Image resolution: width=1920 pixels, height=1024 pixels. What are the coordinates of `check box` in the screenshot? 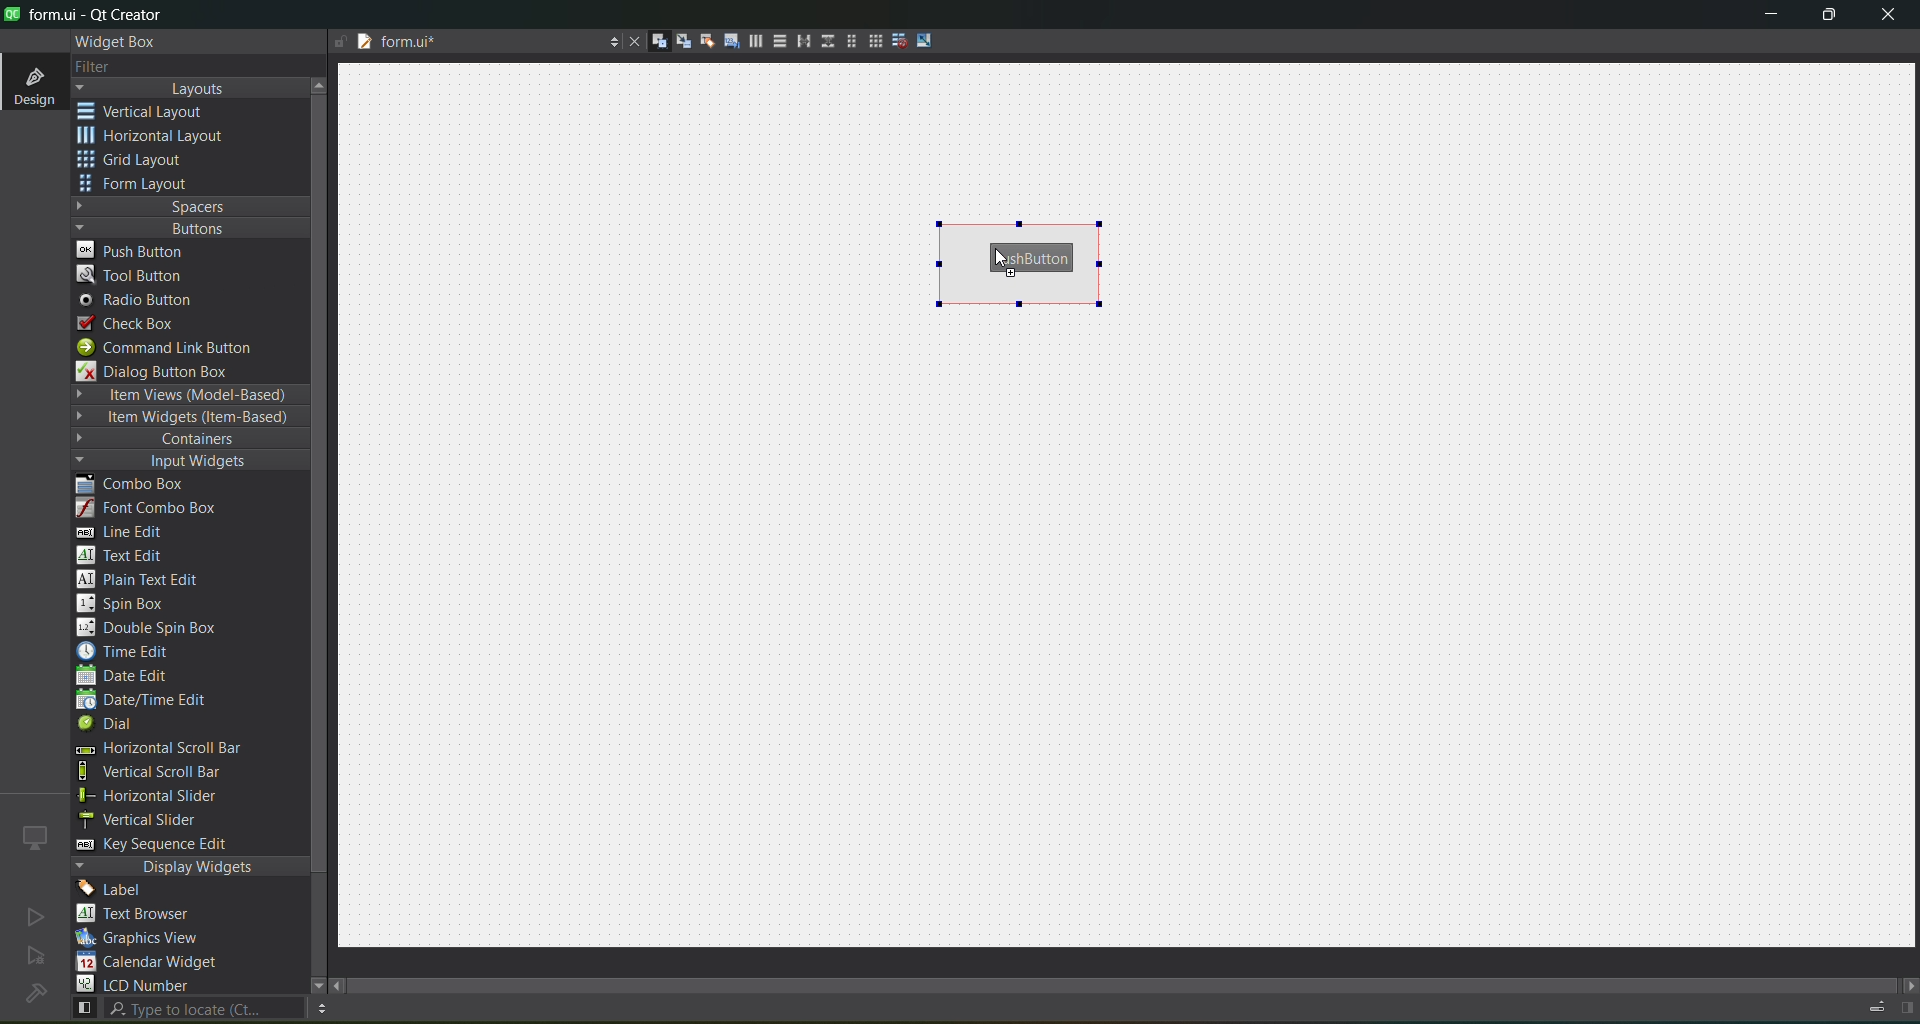 It's located at (136, 324).